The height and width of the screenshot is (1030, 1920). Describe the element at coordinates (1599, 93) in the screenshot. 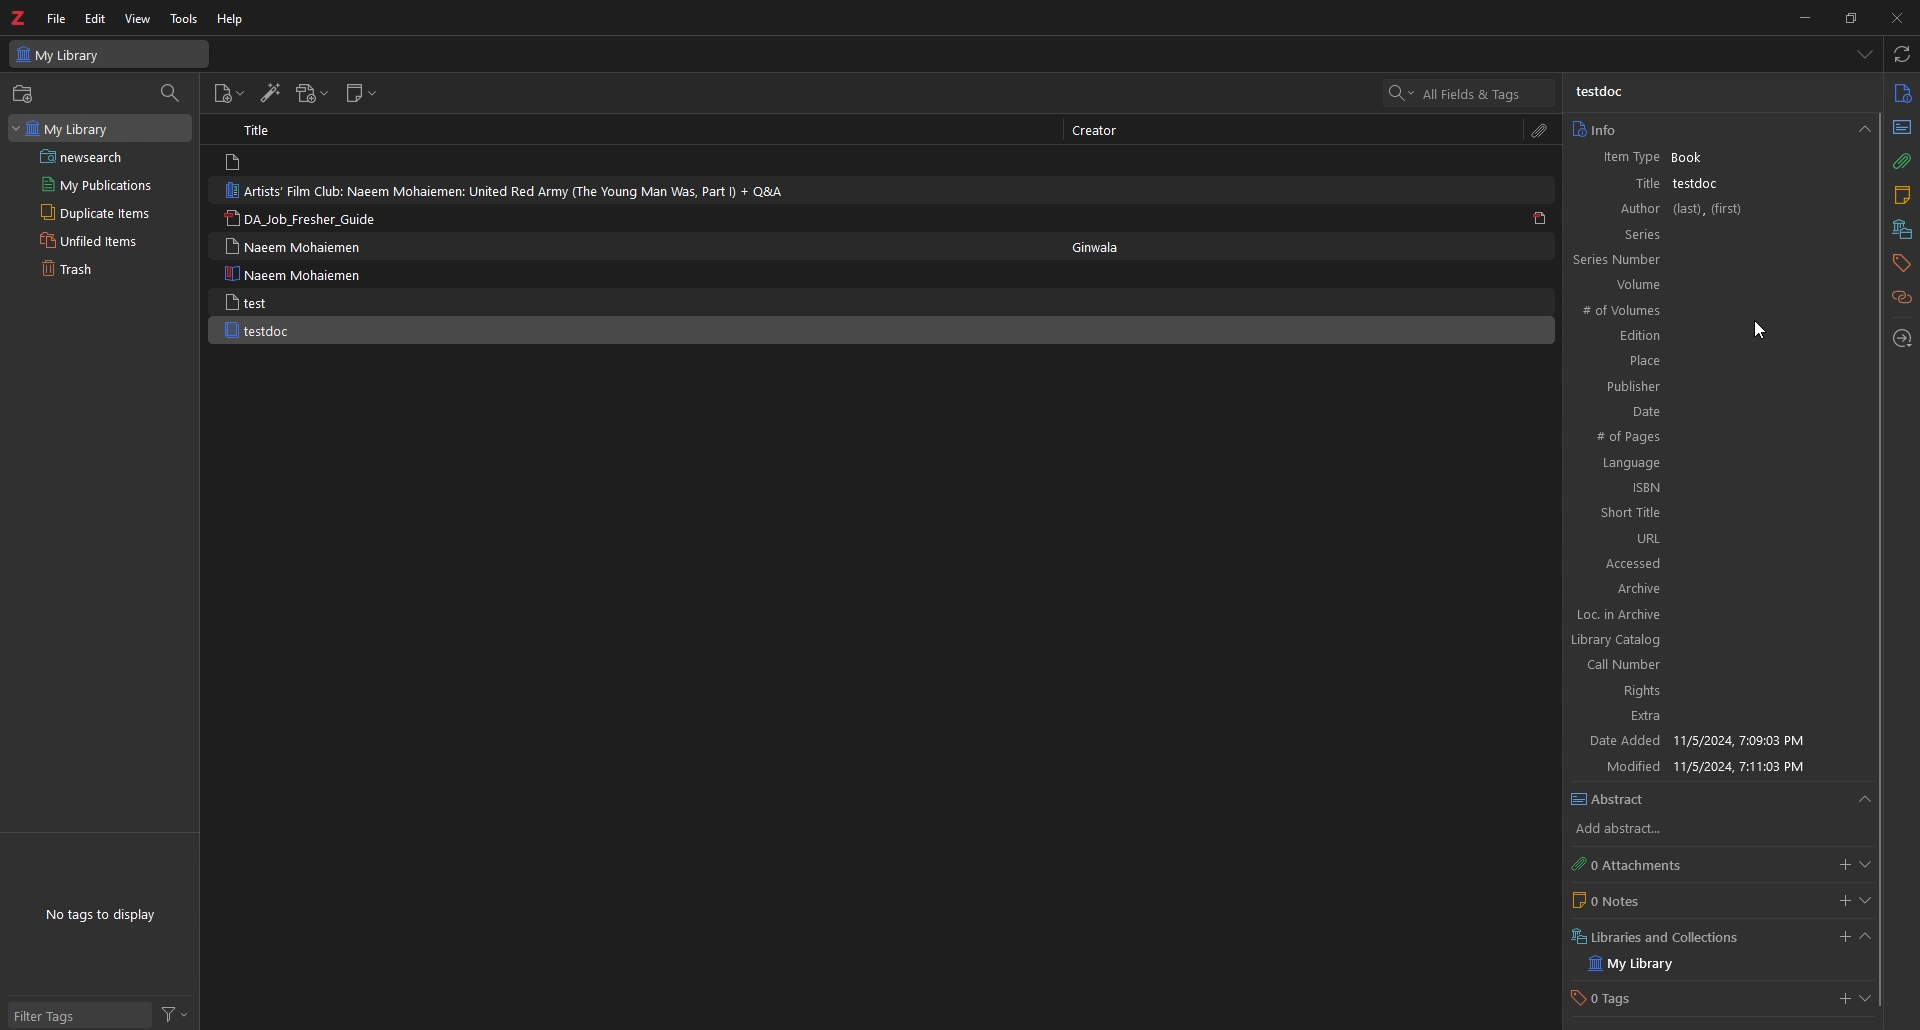

I see `testdoc` at that location.